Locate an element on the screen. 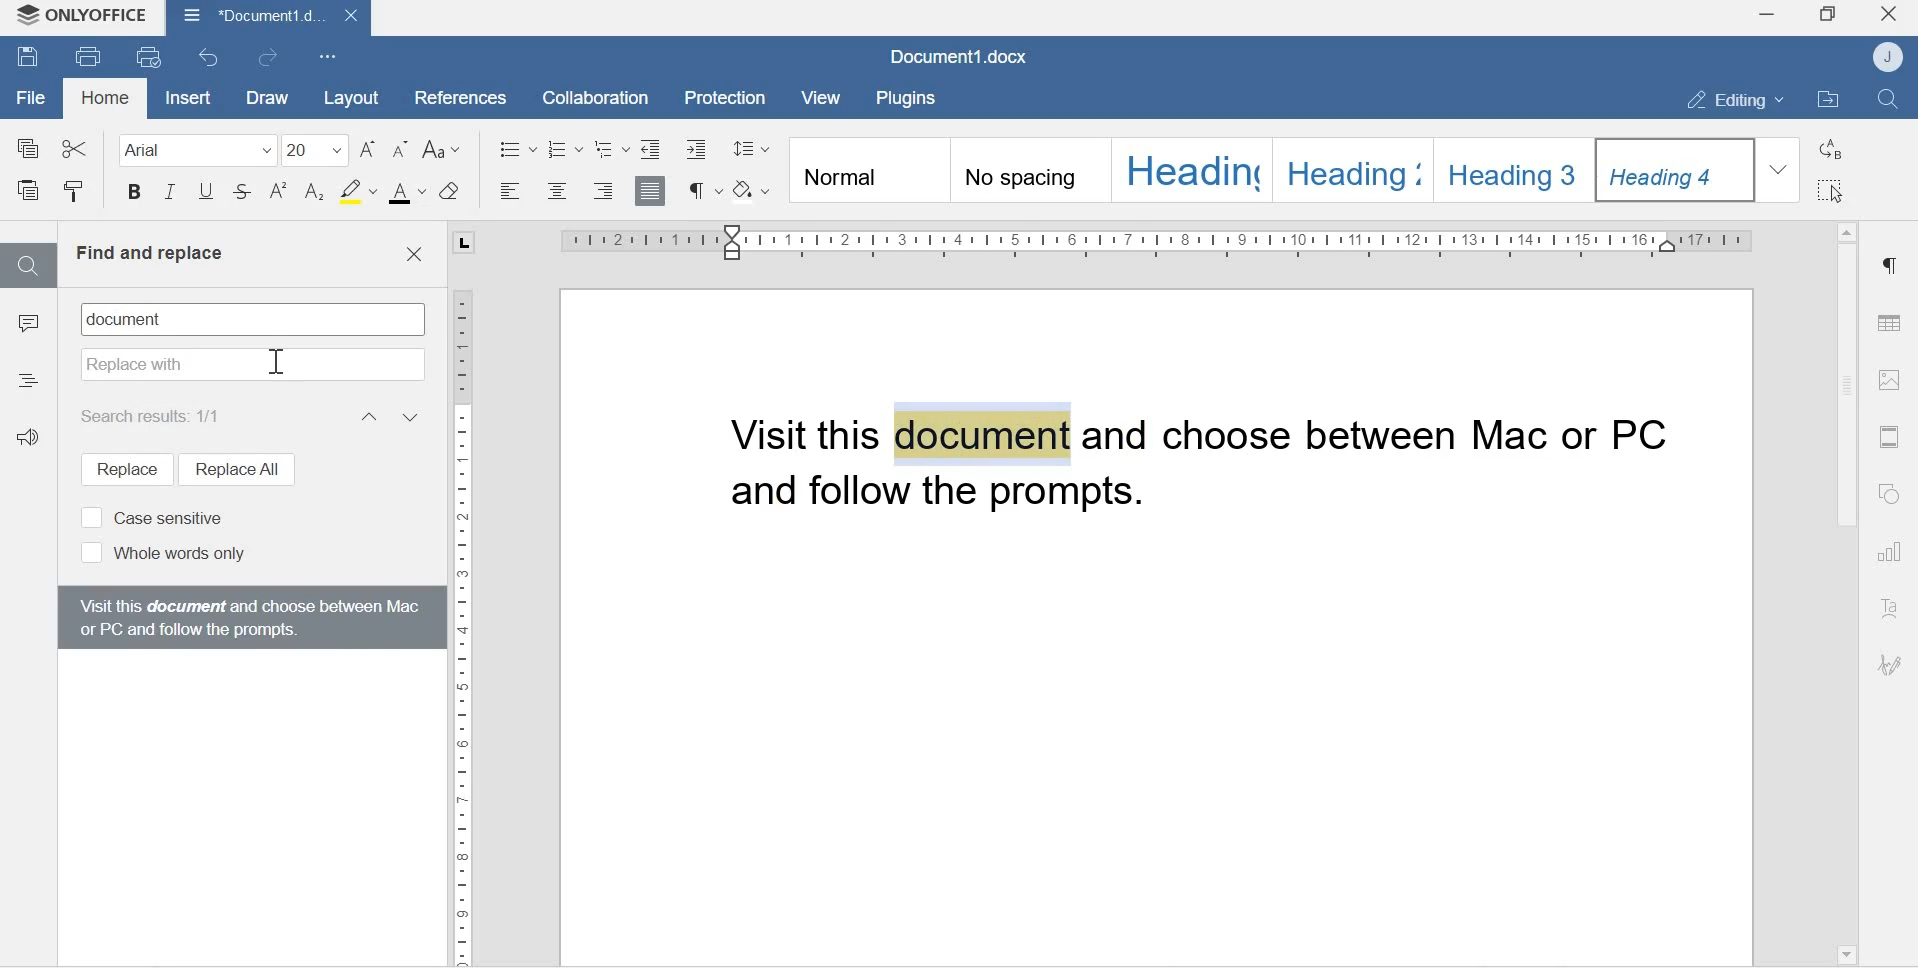 This screenshot has height=968, width=1918. Replace all is located at coordinates (235, 468).